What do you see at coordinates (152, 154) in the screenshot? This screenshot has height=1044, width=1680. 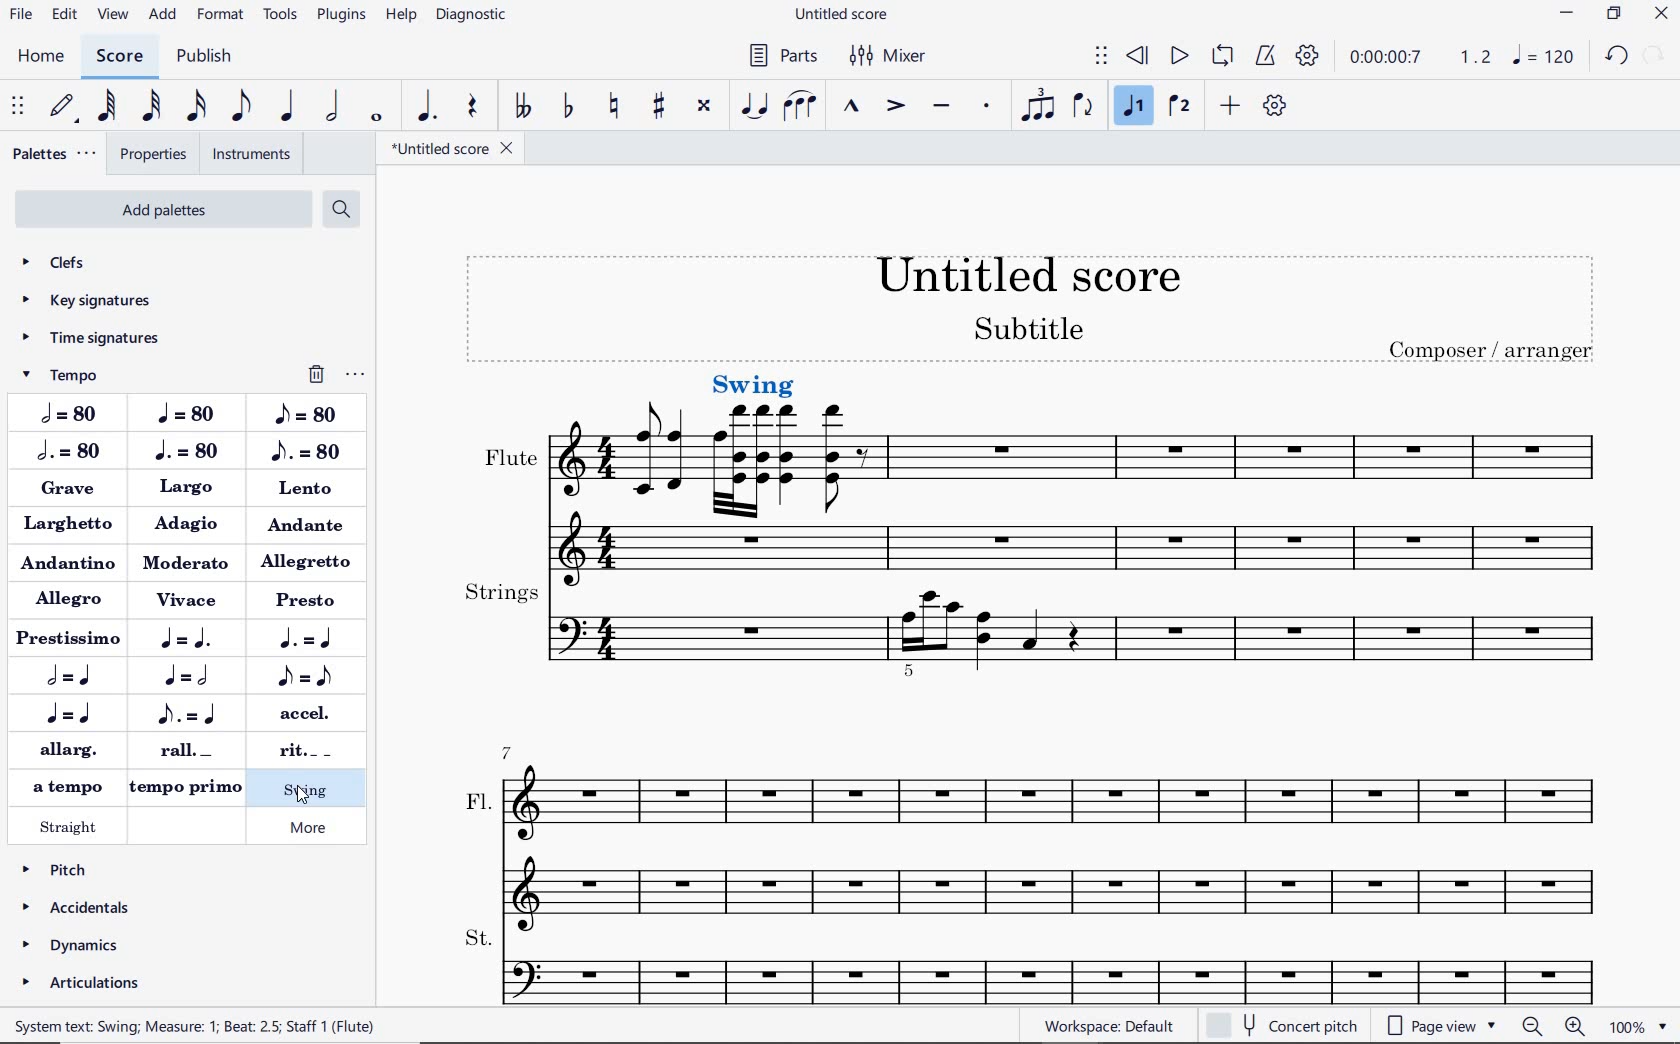 I see `properties` at bounding box center [152, 154].